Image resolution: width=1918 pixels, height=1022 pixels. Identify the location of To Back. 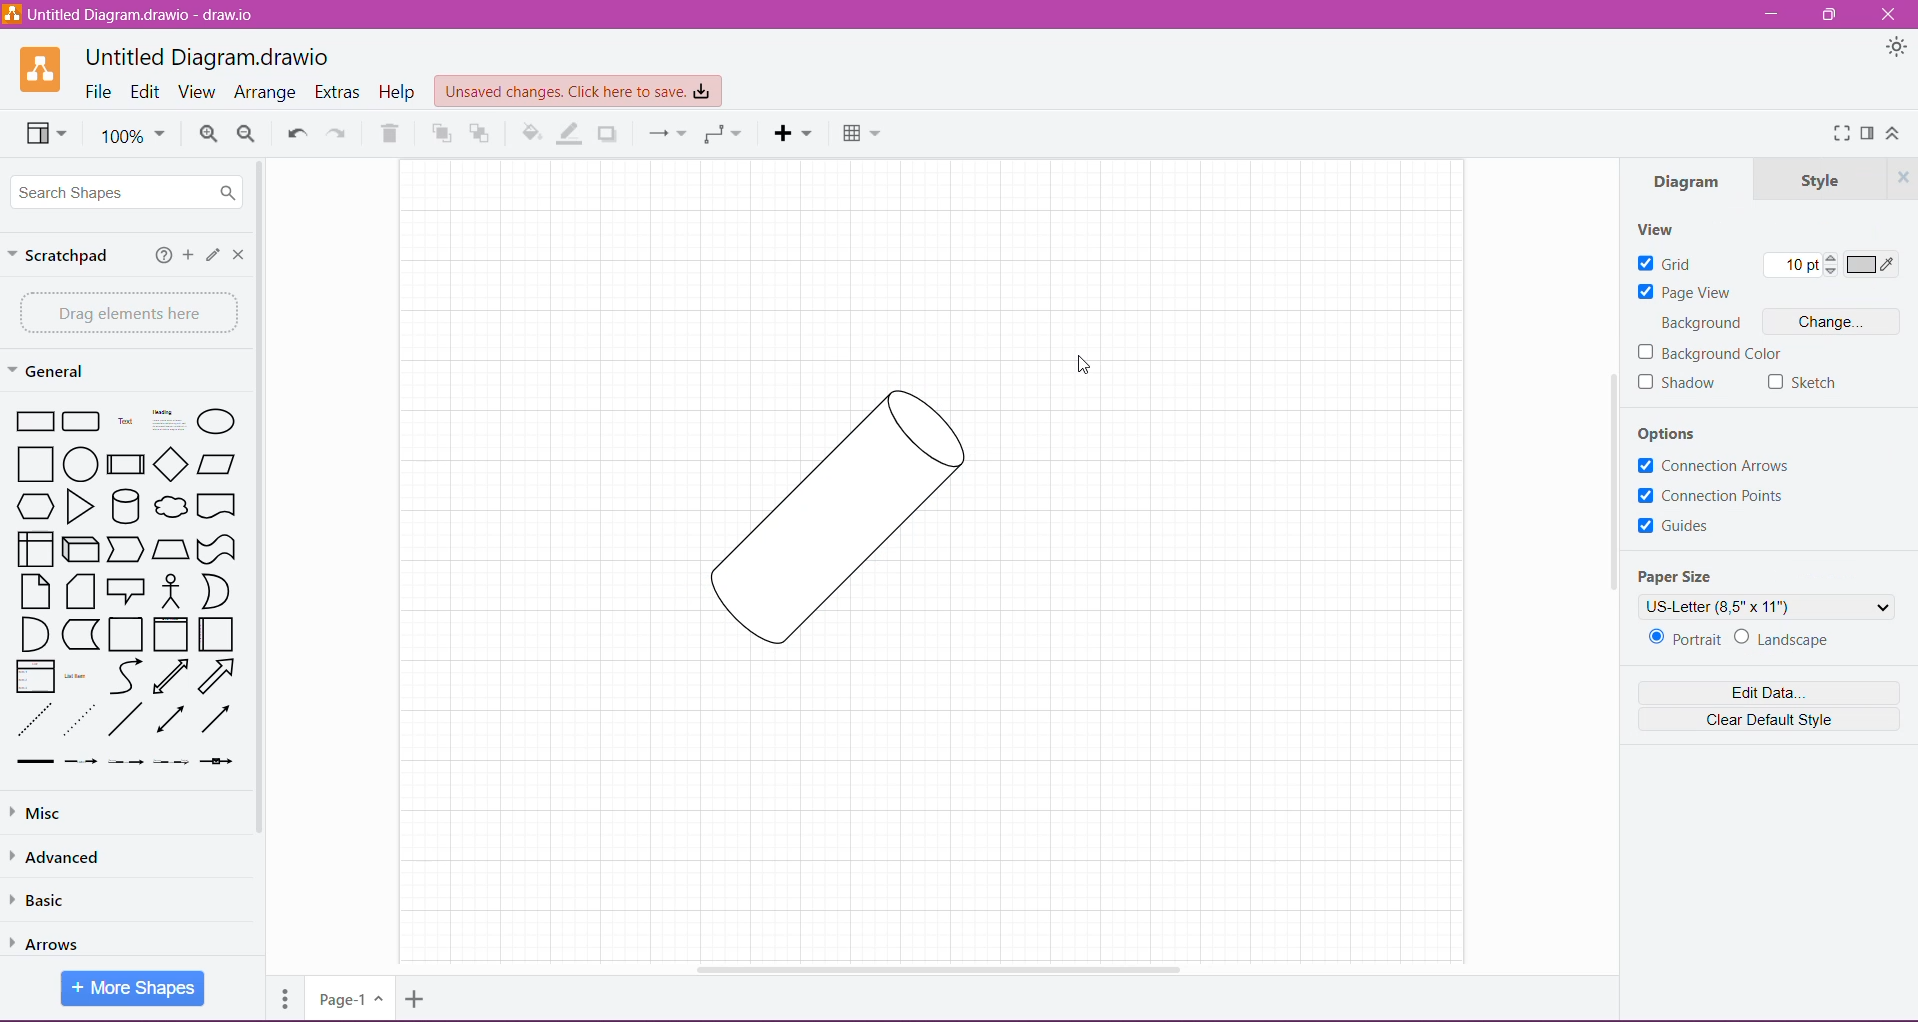
(484, 133).